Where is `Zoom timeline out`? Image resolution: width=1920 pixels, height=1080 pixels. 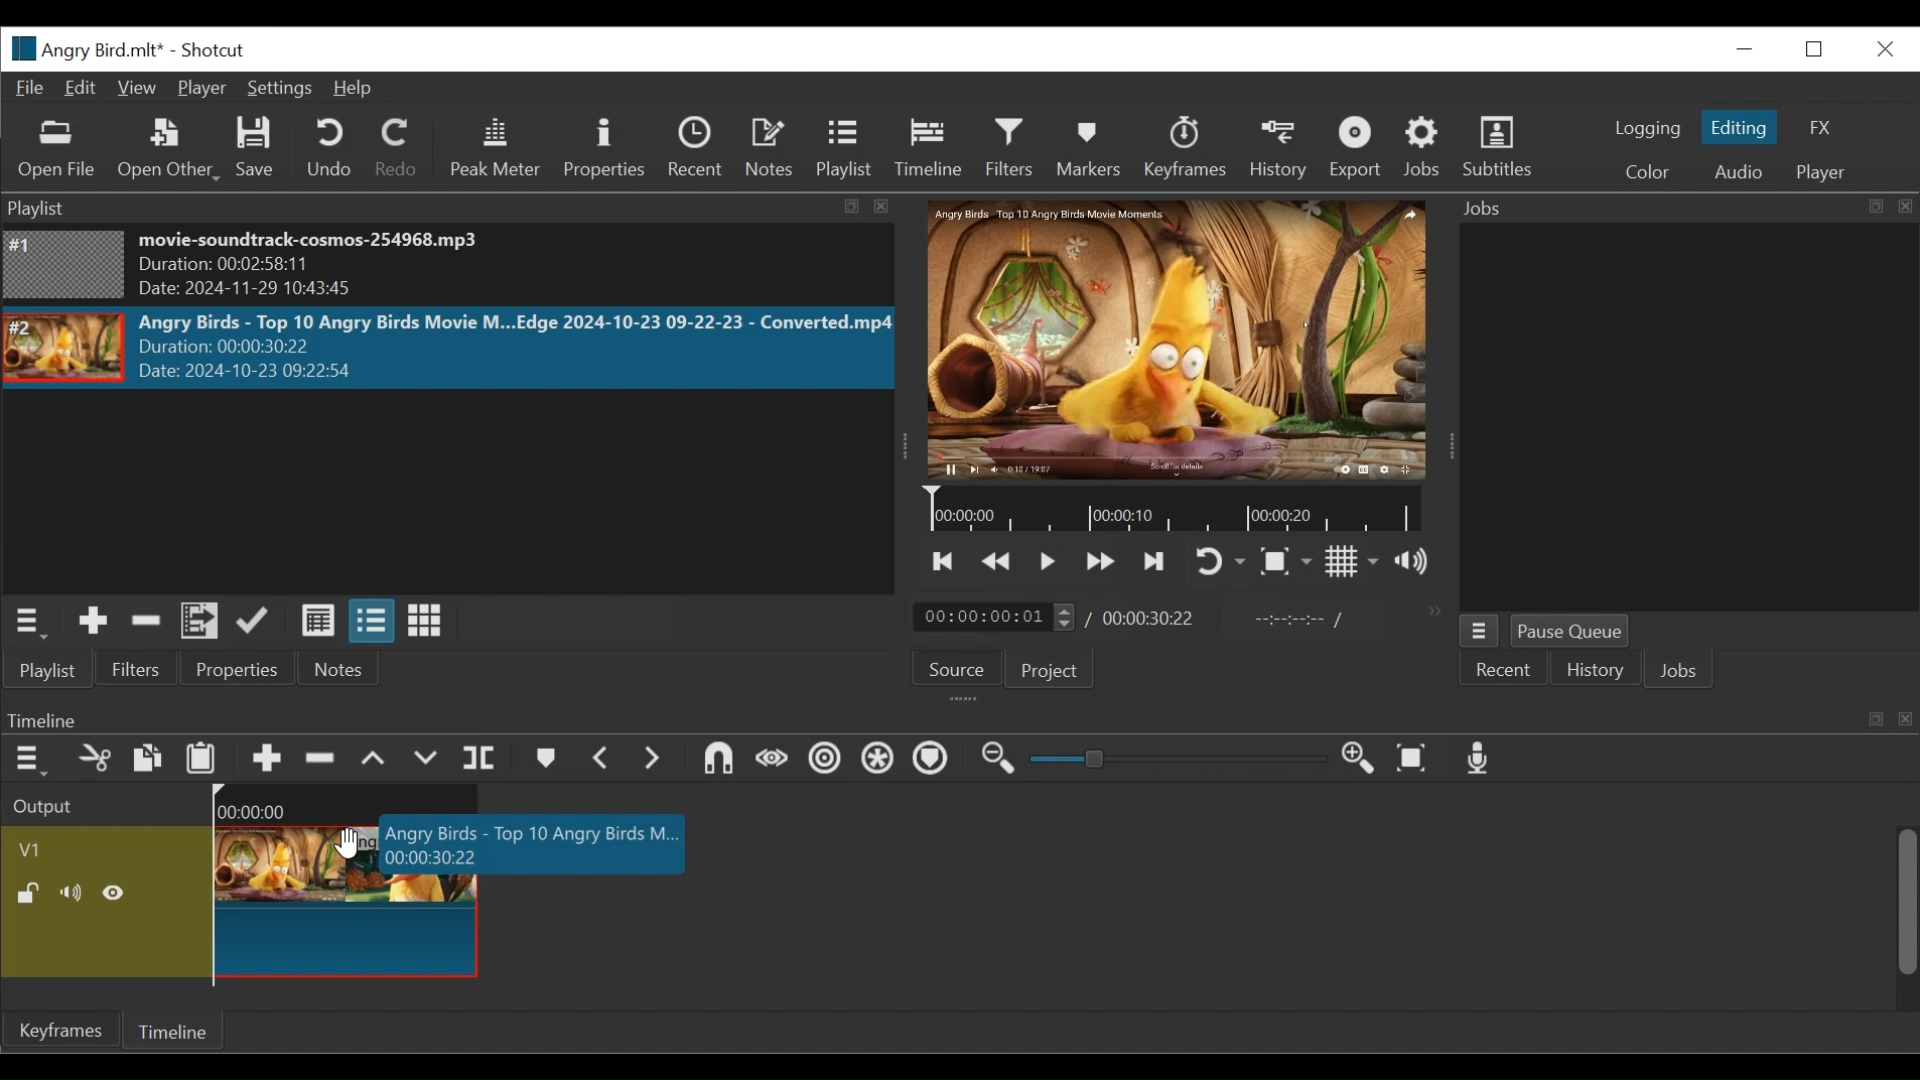 Zoom timeline out is located at coordinates (1004, 760).